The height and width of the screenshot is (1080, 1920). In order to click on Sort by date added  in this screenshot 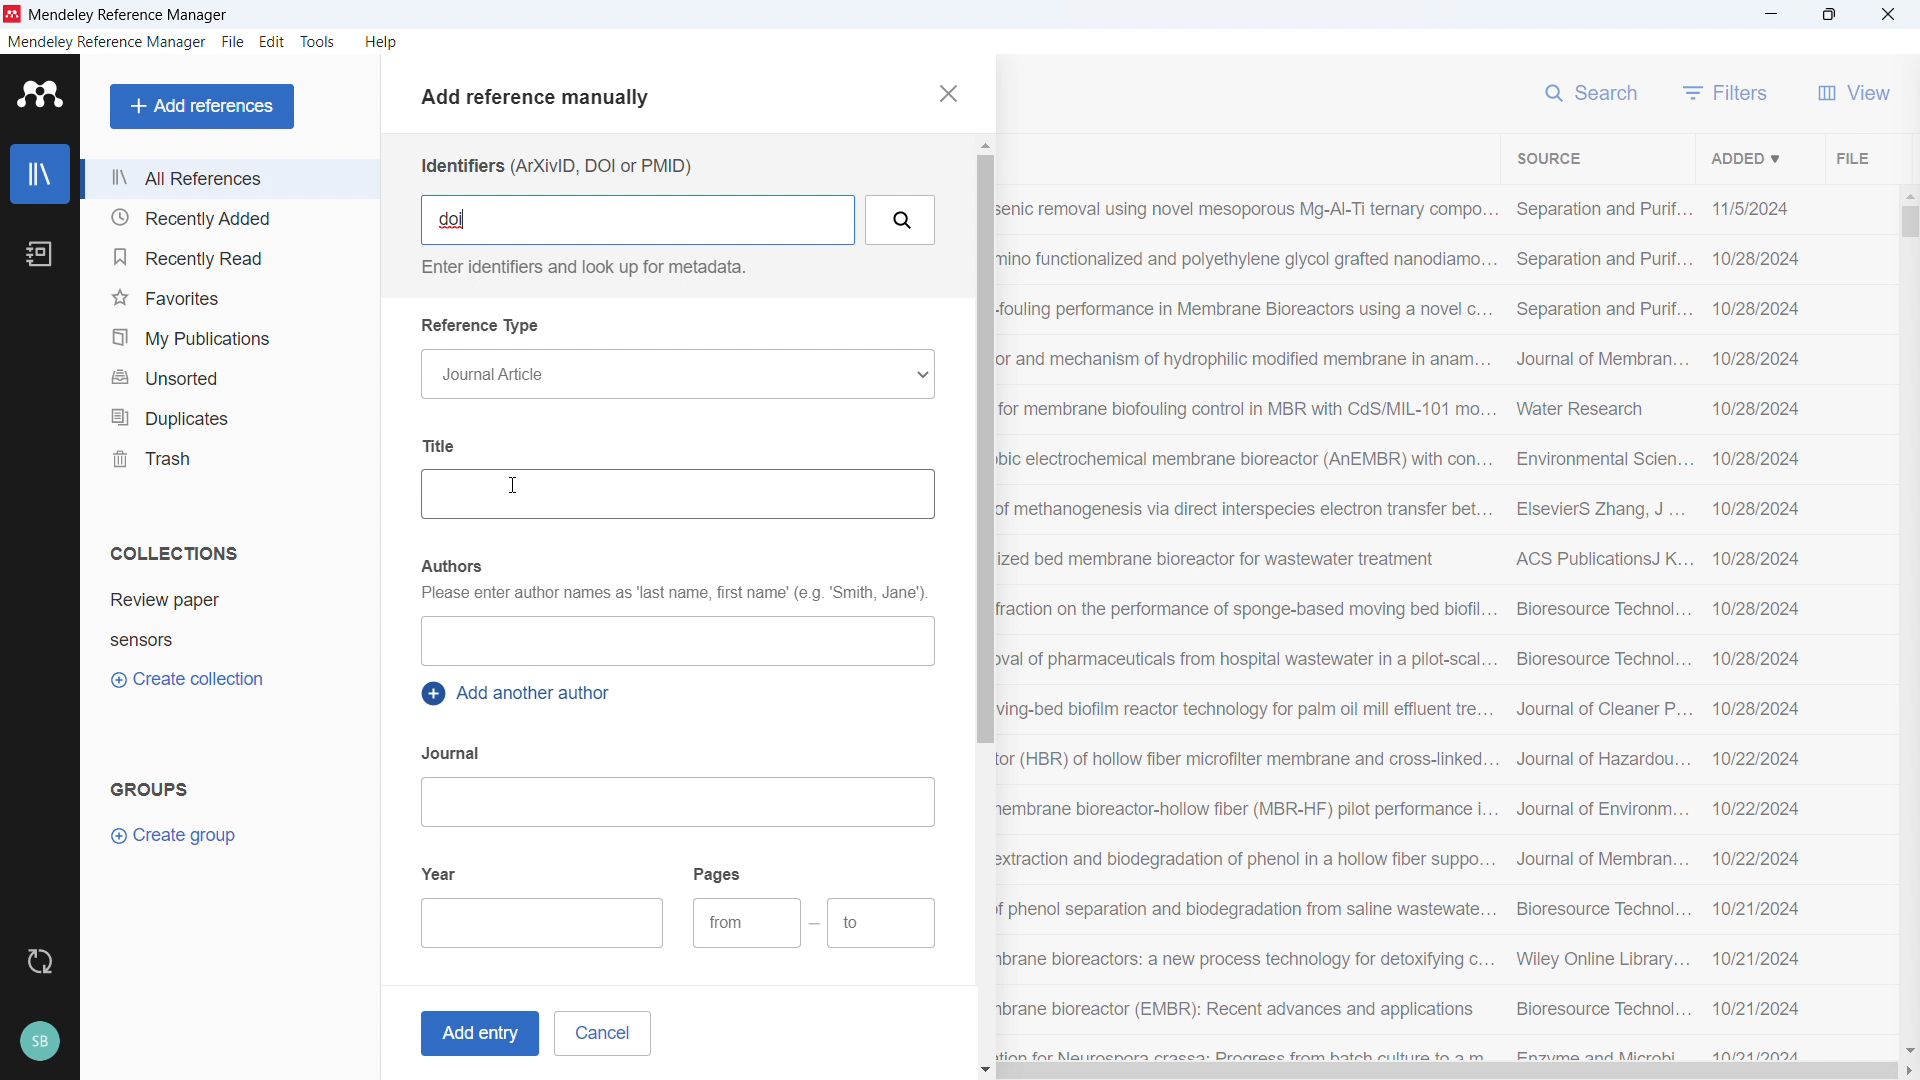, I will do `click(1743, 157)`.